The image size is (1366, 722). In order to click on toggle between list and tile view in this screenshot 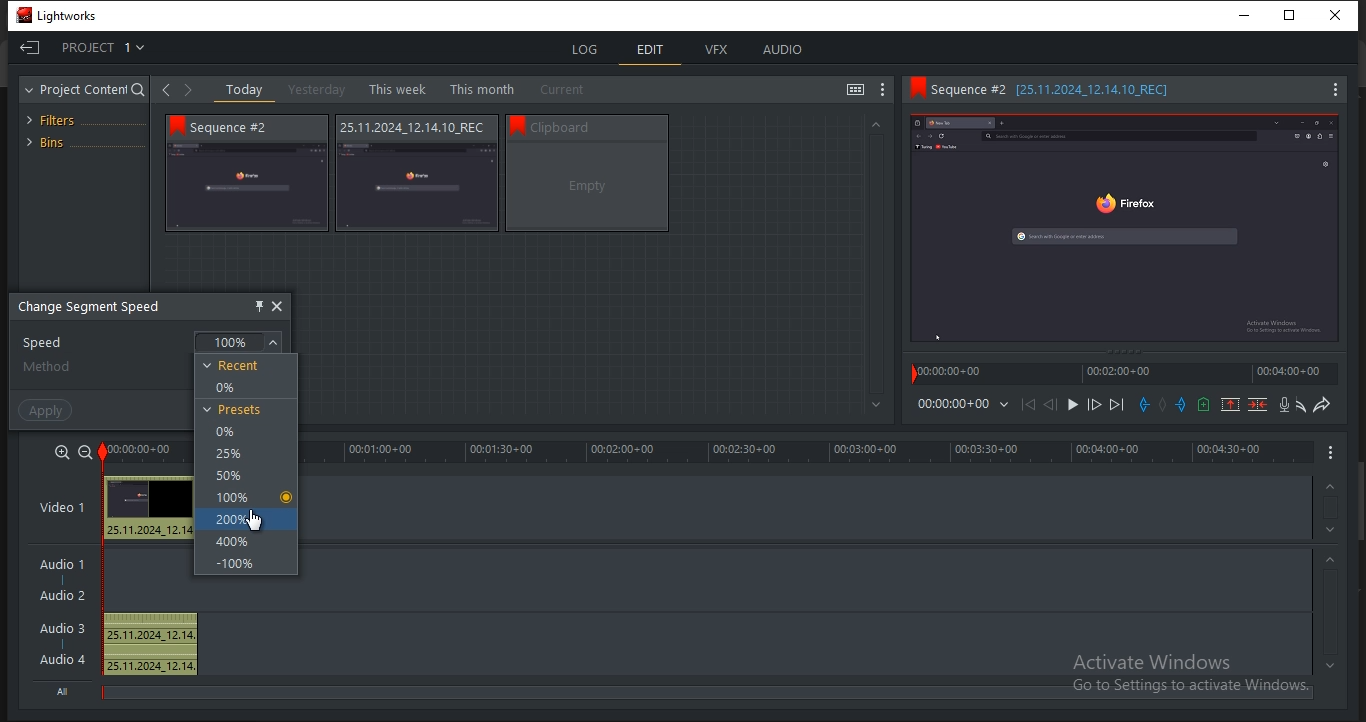, I will do `click(856, 89)`.